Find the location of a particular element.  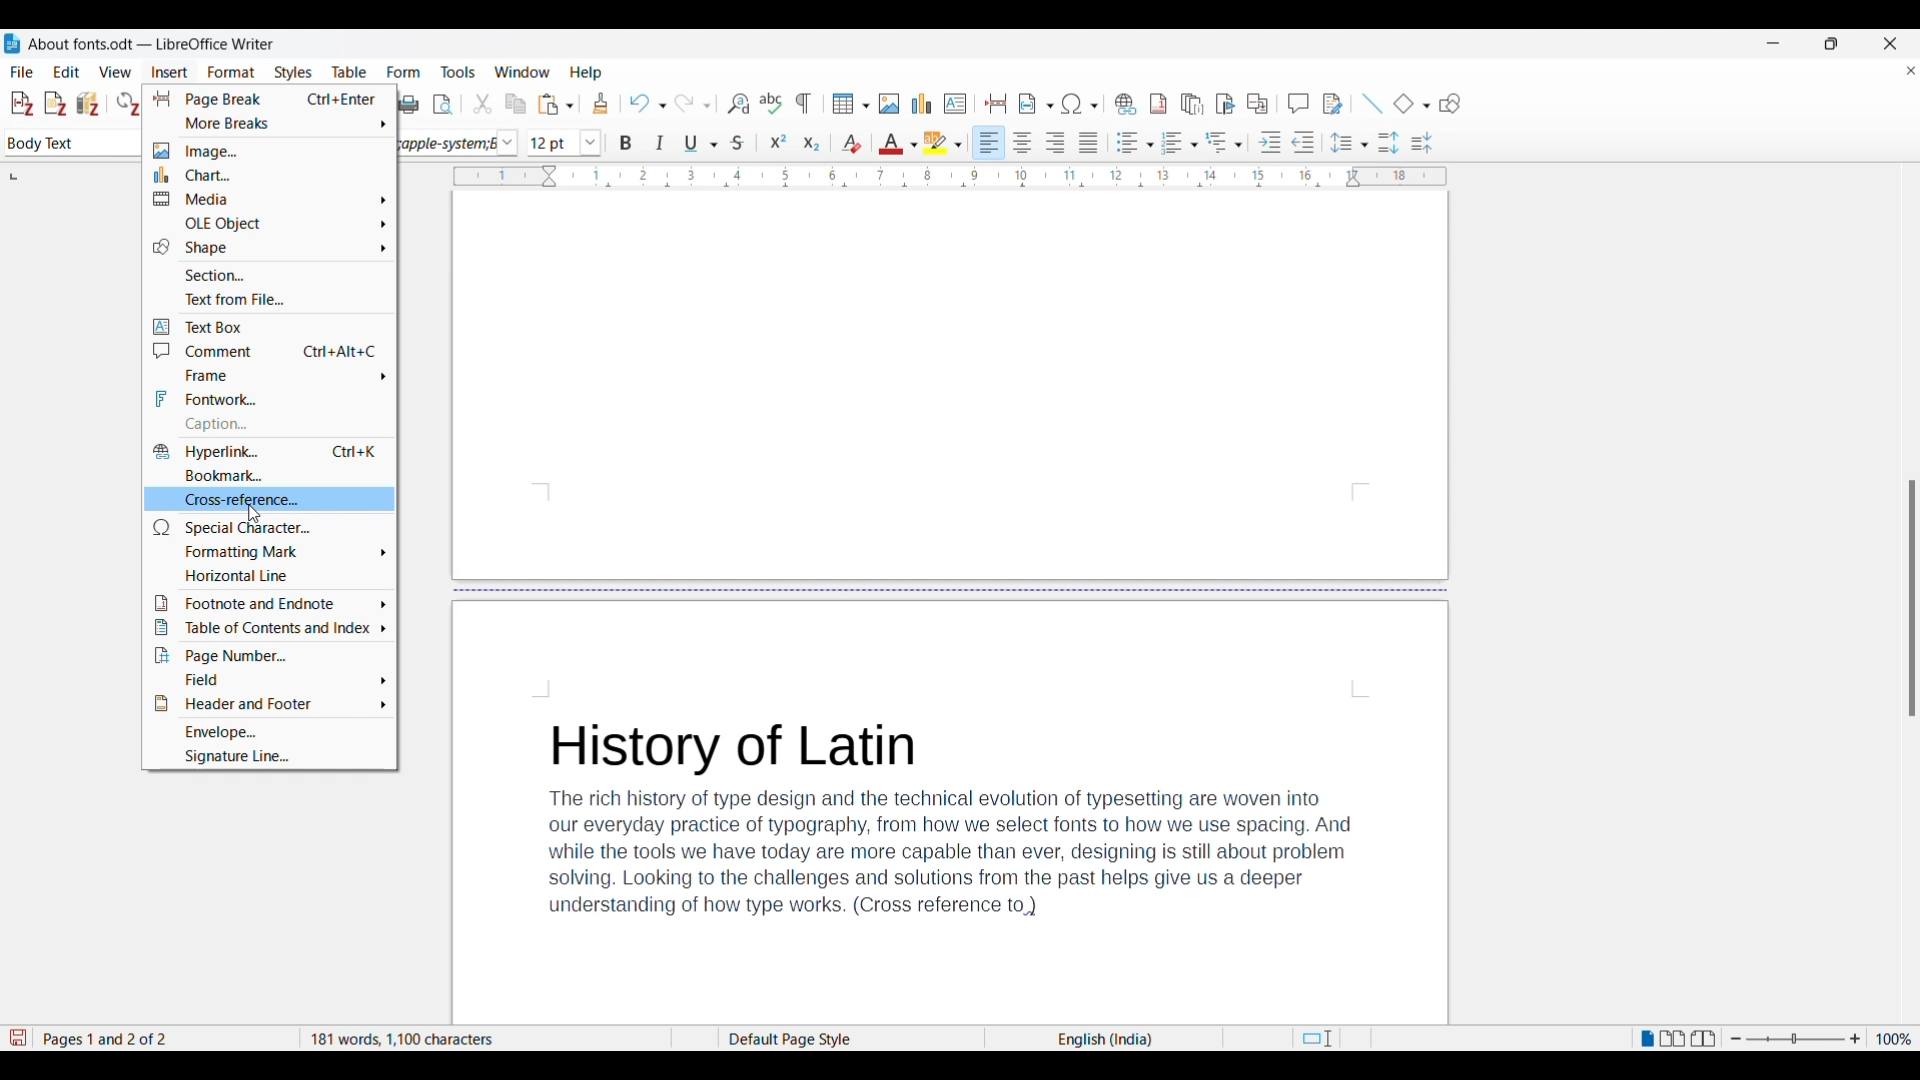

Insert bookmark is located at coordinates (1226, 105).